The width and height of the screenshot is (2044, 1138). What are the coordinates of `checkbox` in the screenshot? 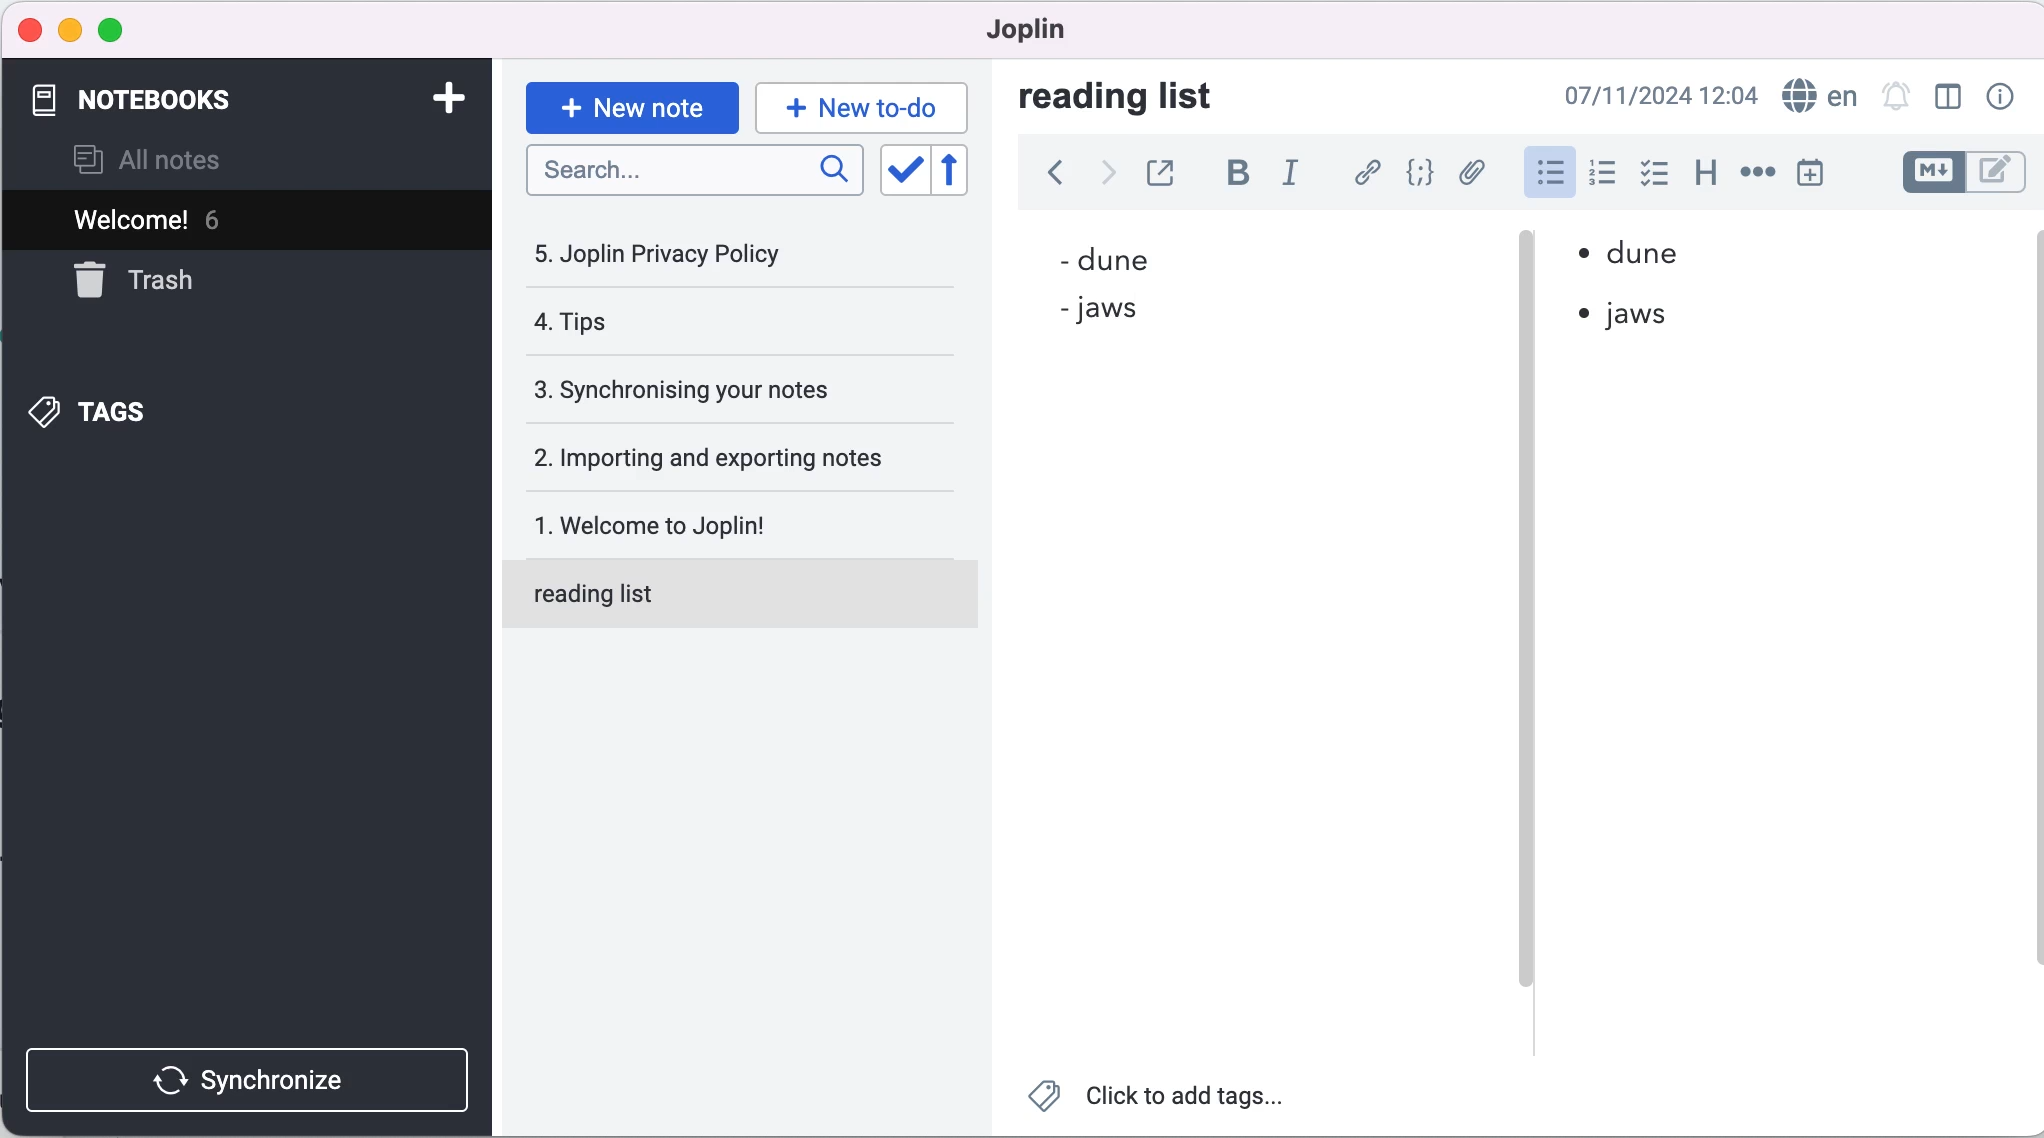 It's located at (1657, 176).